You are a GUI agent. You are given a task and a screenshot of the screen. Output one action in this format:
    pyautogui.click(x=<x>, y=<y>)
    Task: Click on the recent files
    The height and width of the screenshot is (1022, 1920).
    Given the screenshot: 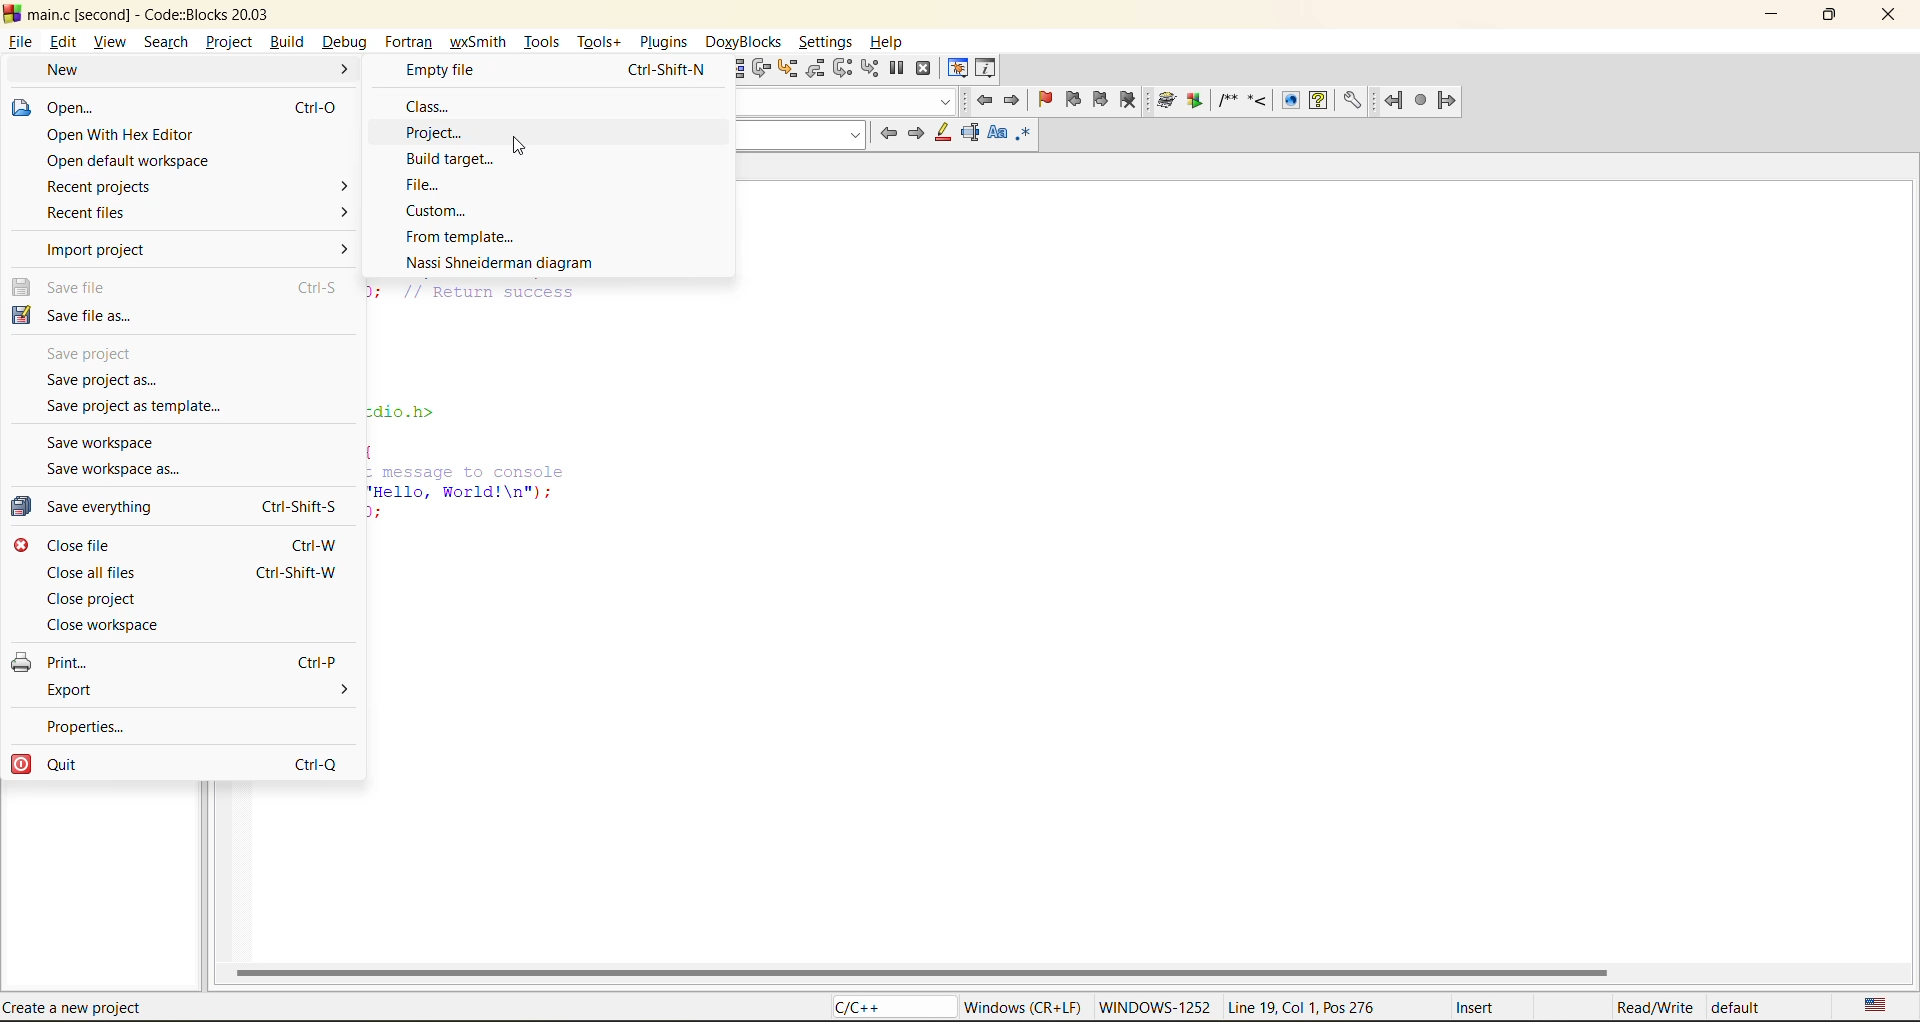 What is the action you would take?
    pyautogui.click(x=99, y=212)
    